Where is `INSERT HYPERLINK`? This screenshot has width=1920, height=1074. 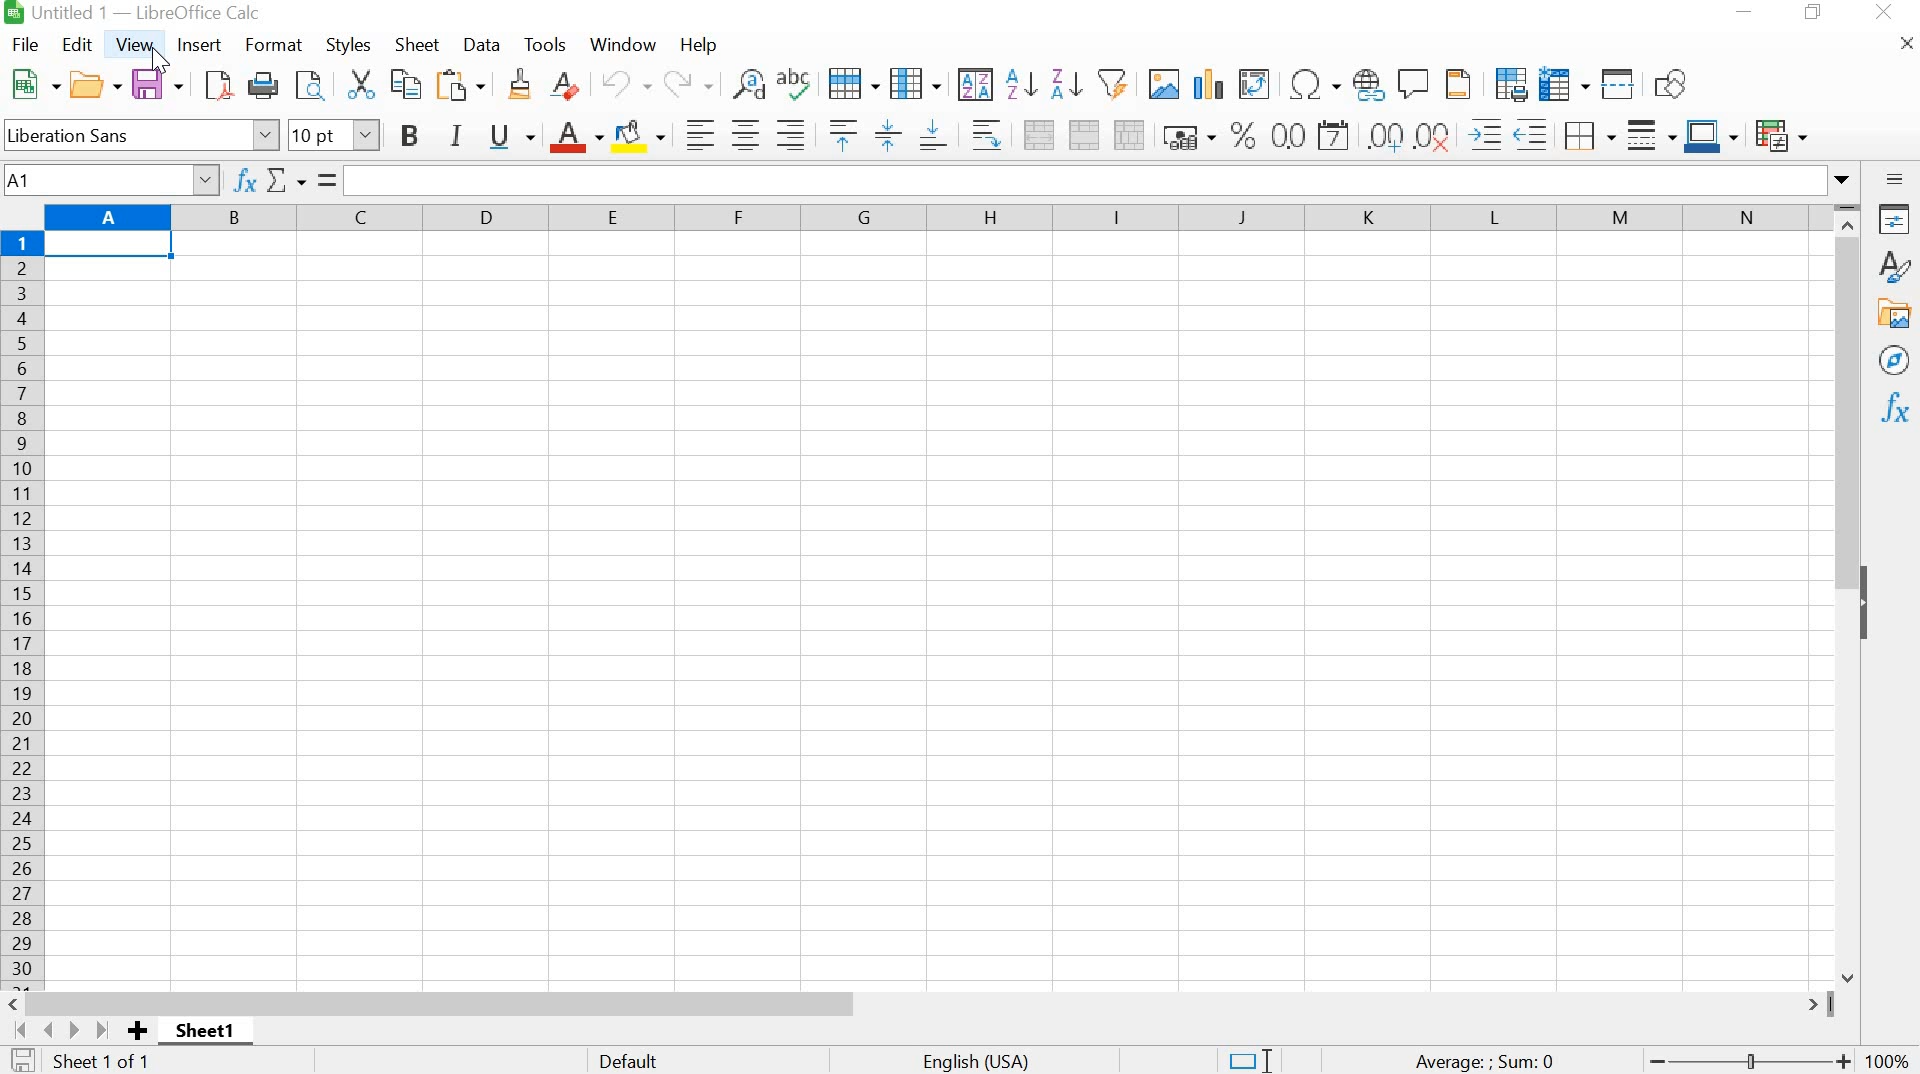 INSERT HYPERLINK is located at coordinates (1369, 84).